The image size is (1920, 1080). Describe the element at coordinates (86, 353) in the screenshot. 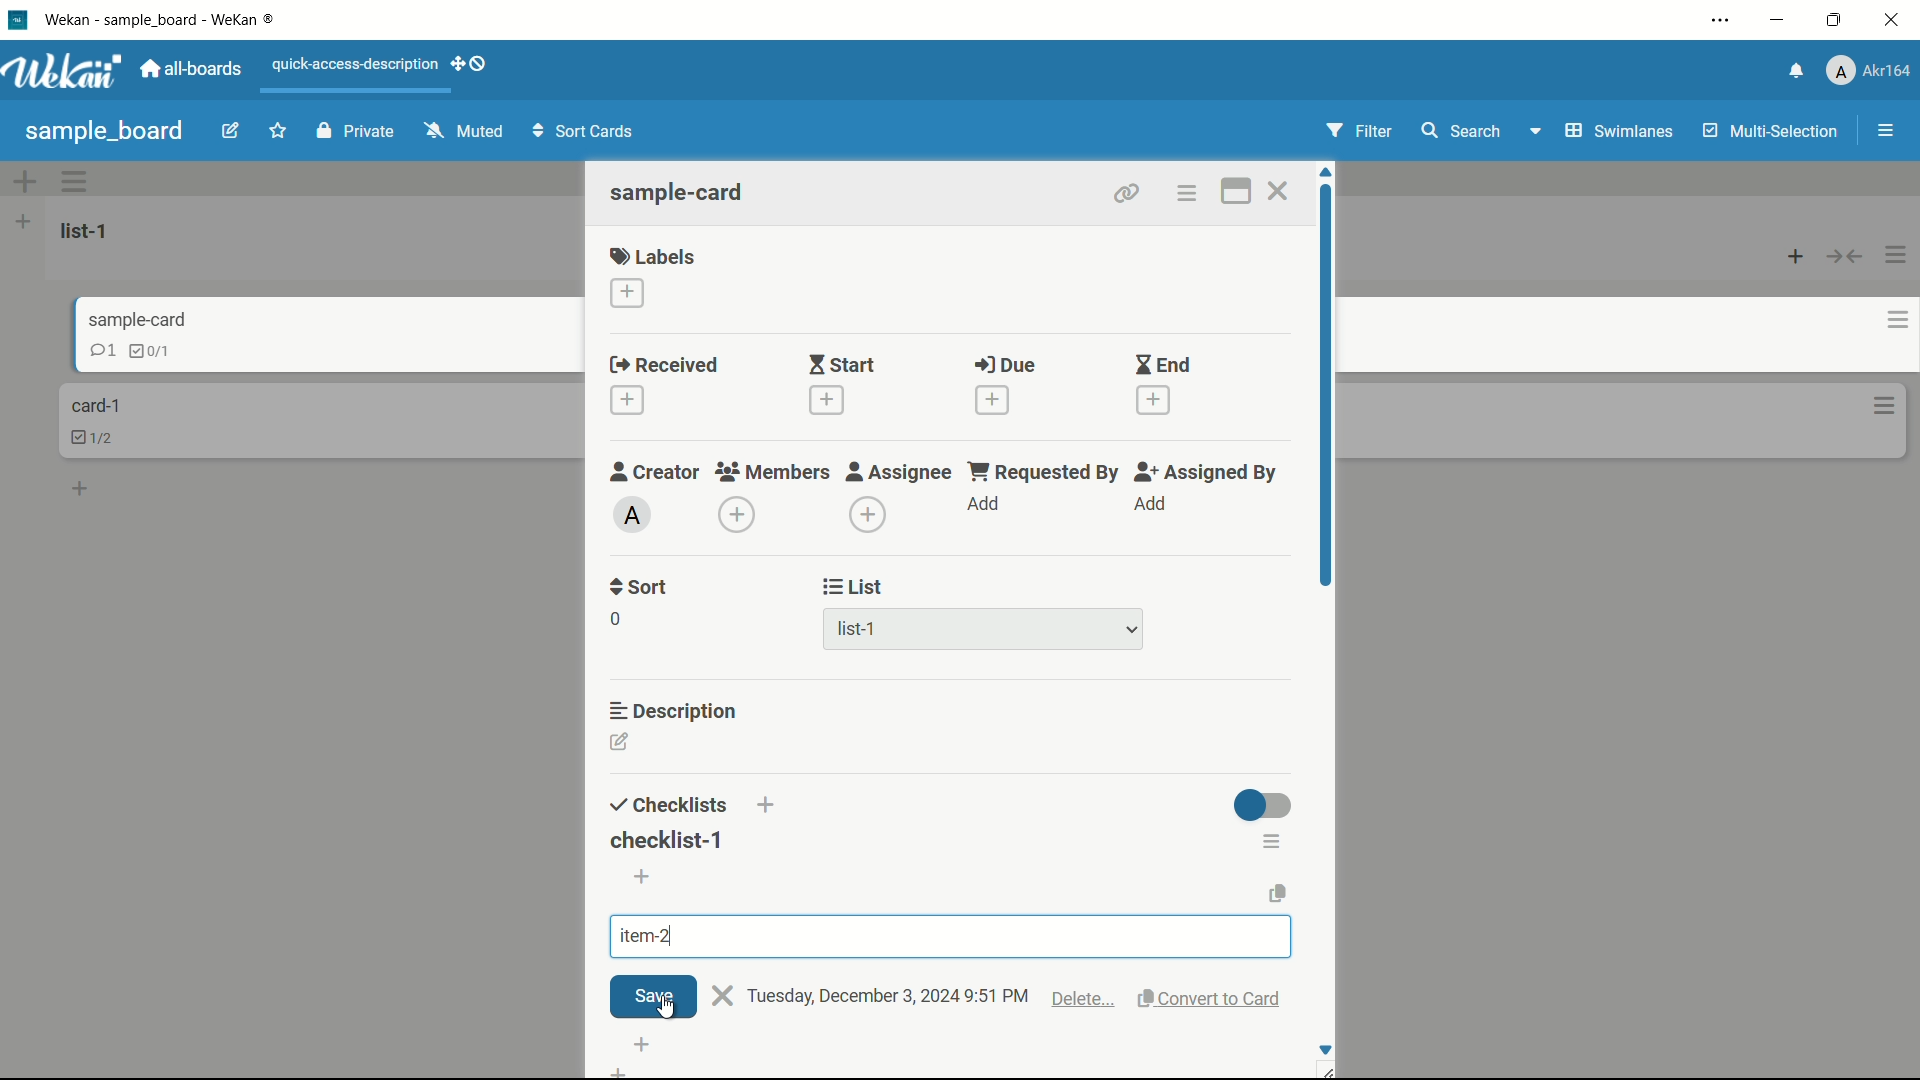

I see `comment` at that location.